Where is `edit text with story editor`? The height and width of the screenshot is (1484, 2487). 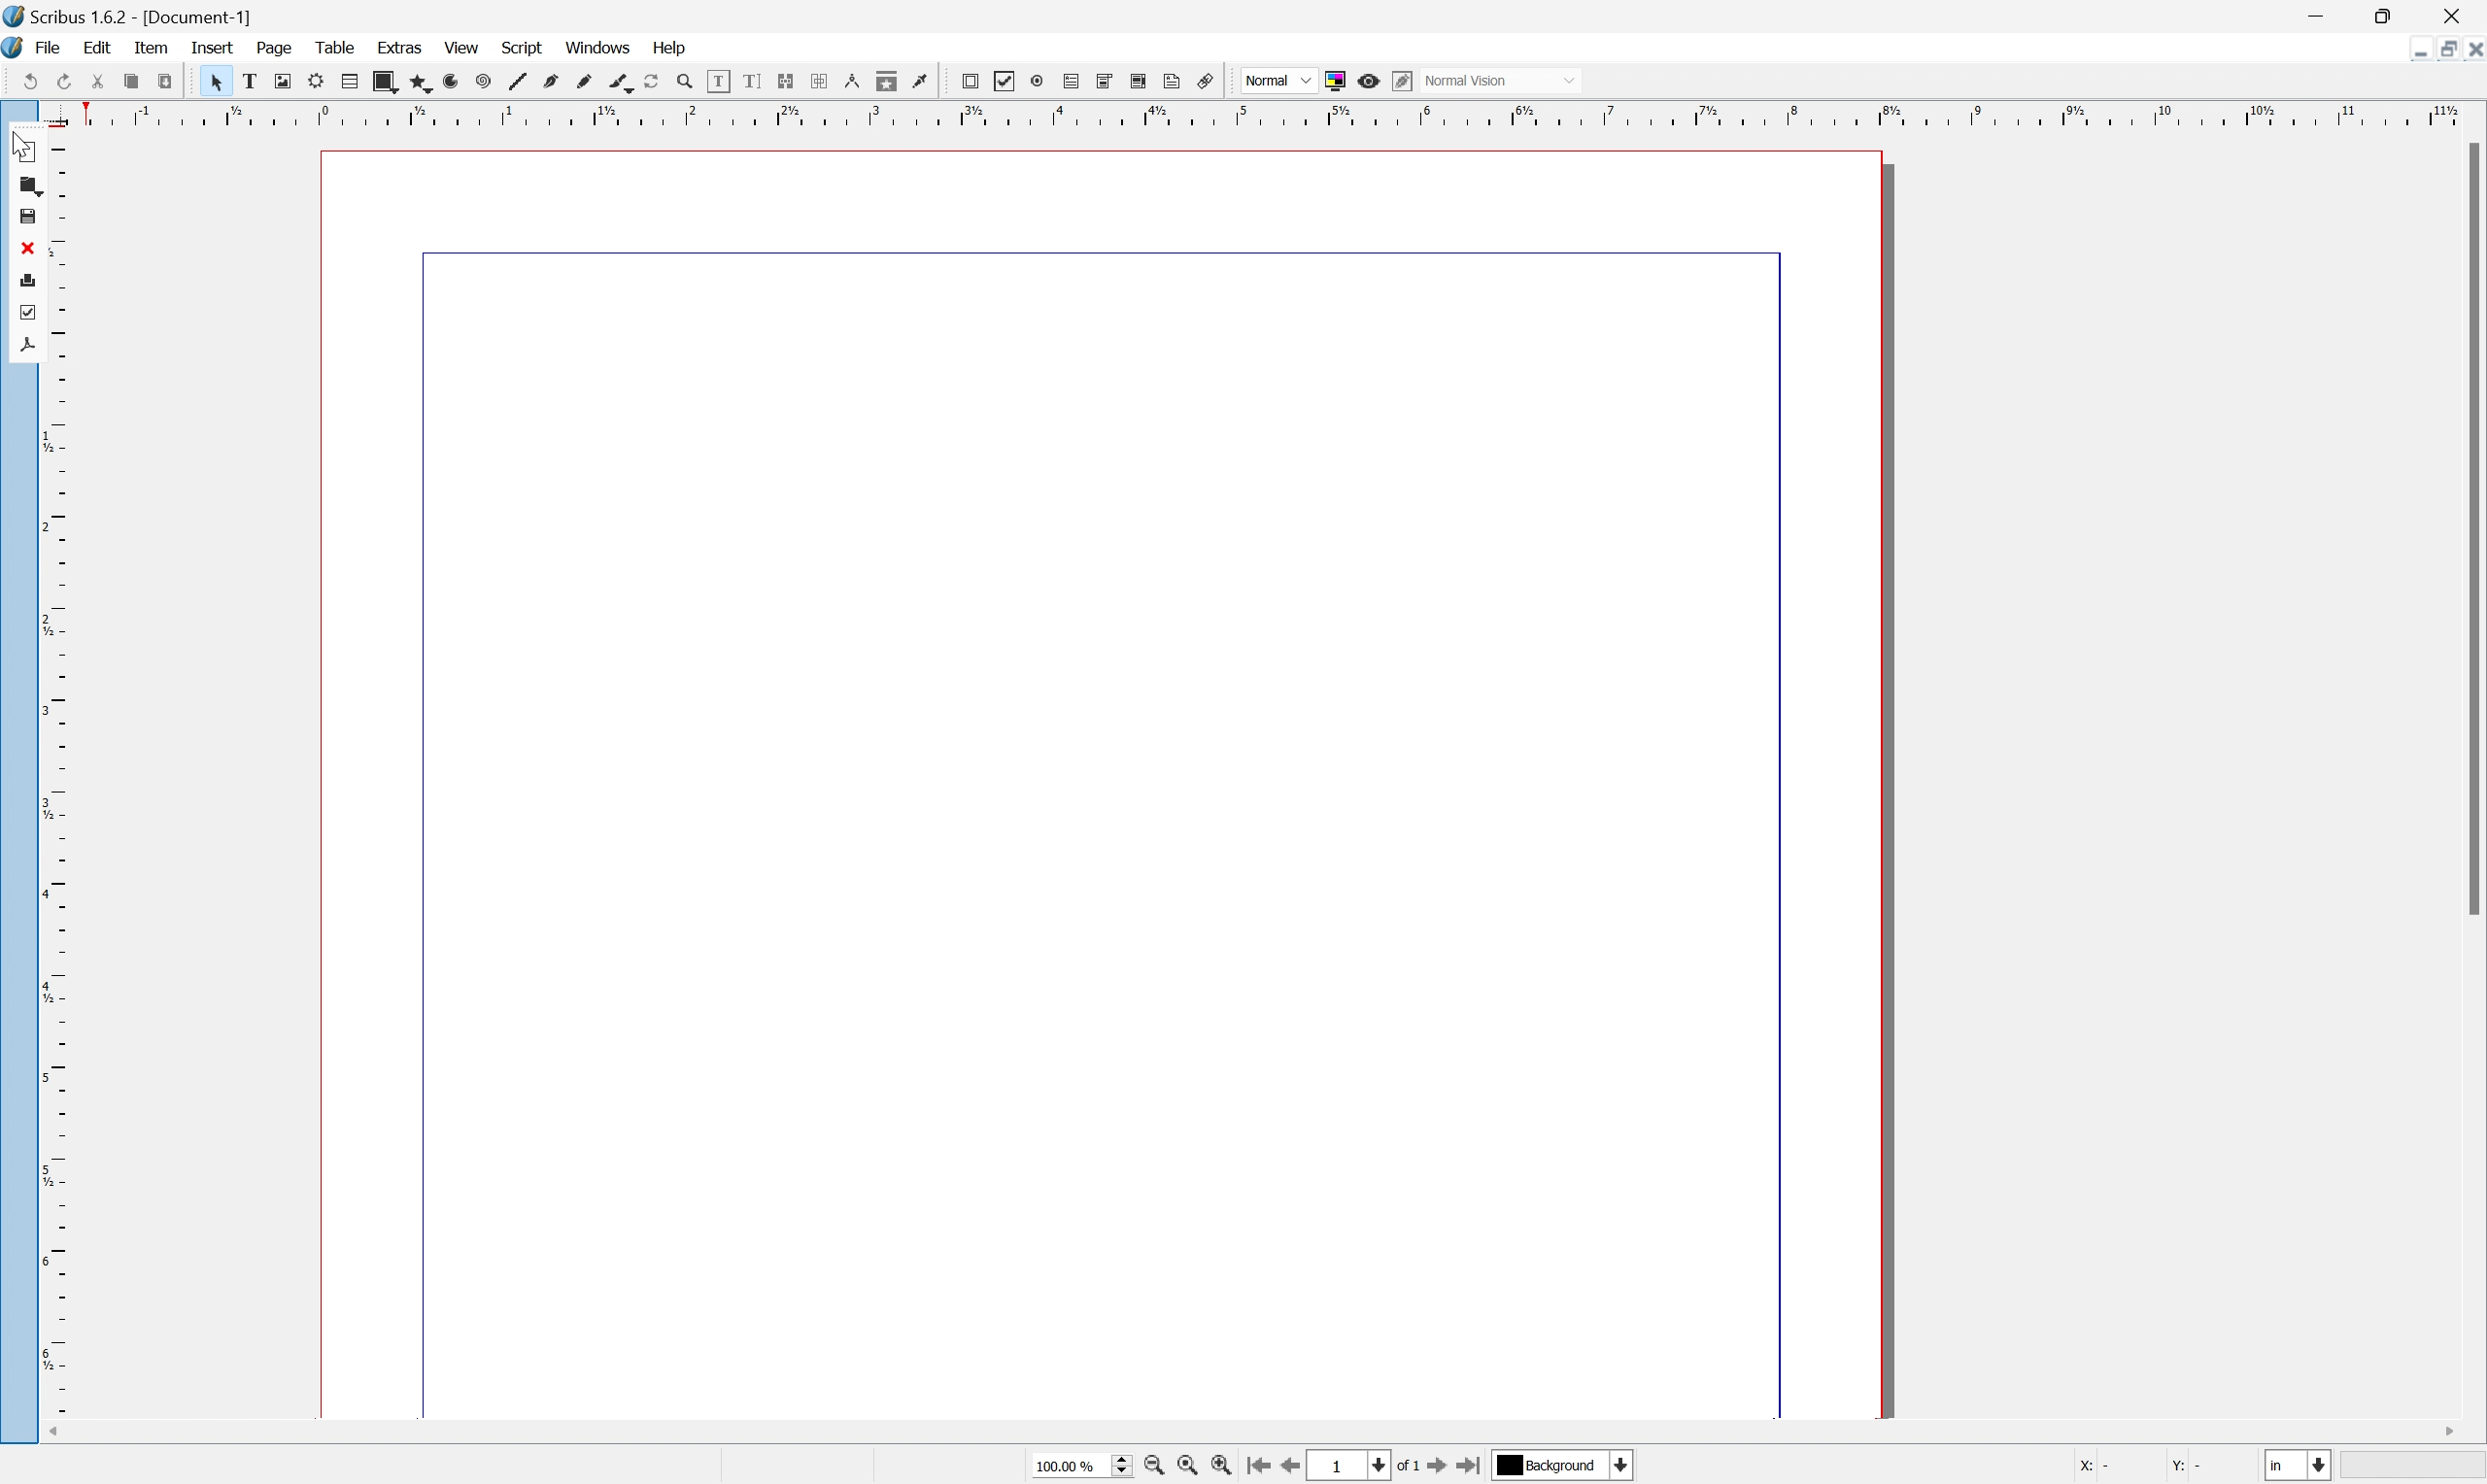
edit text with story editor is located at coordinates (1003, 81).